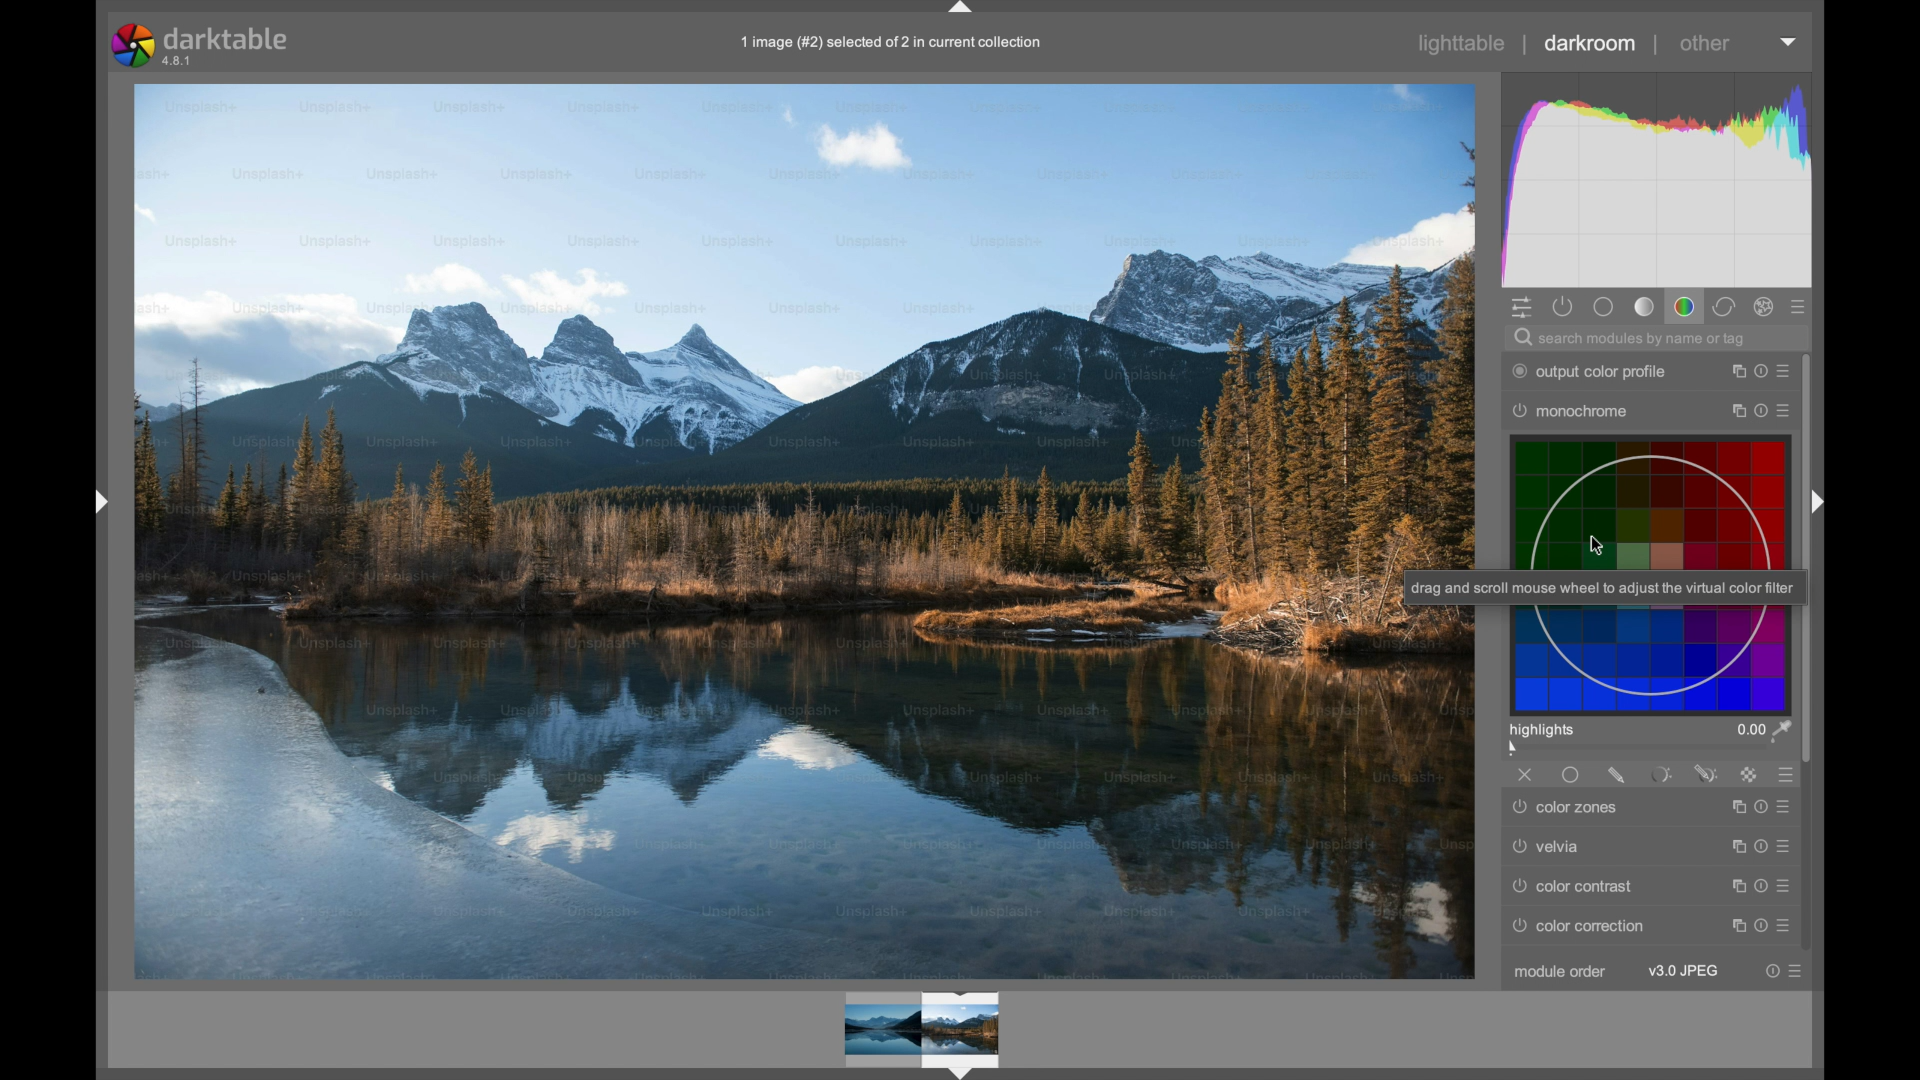 Image resolution: width=1920 pixels, height=1080 pixels. I want to click on dropdown menu , so click(1789, 41).